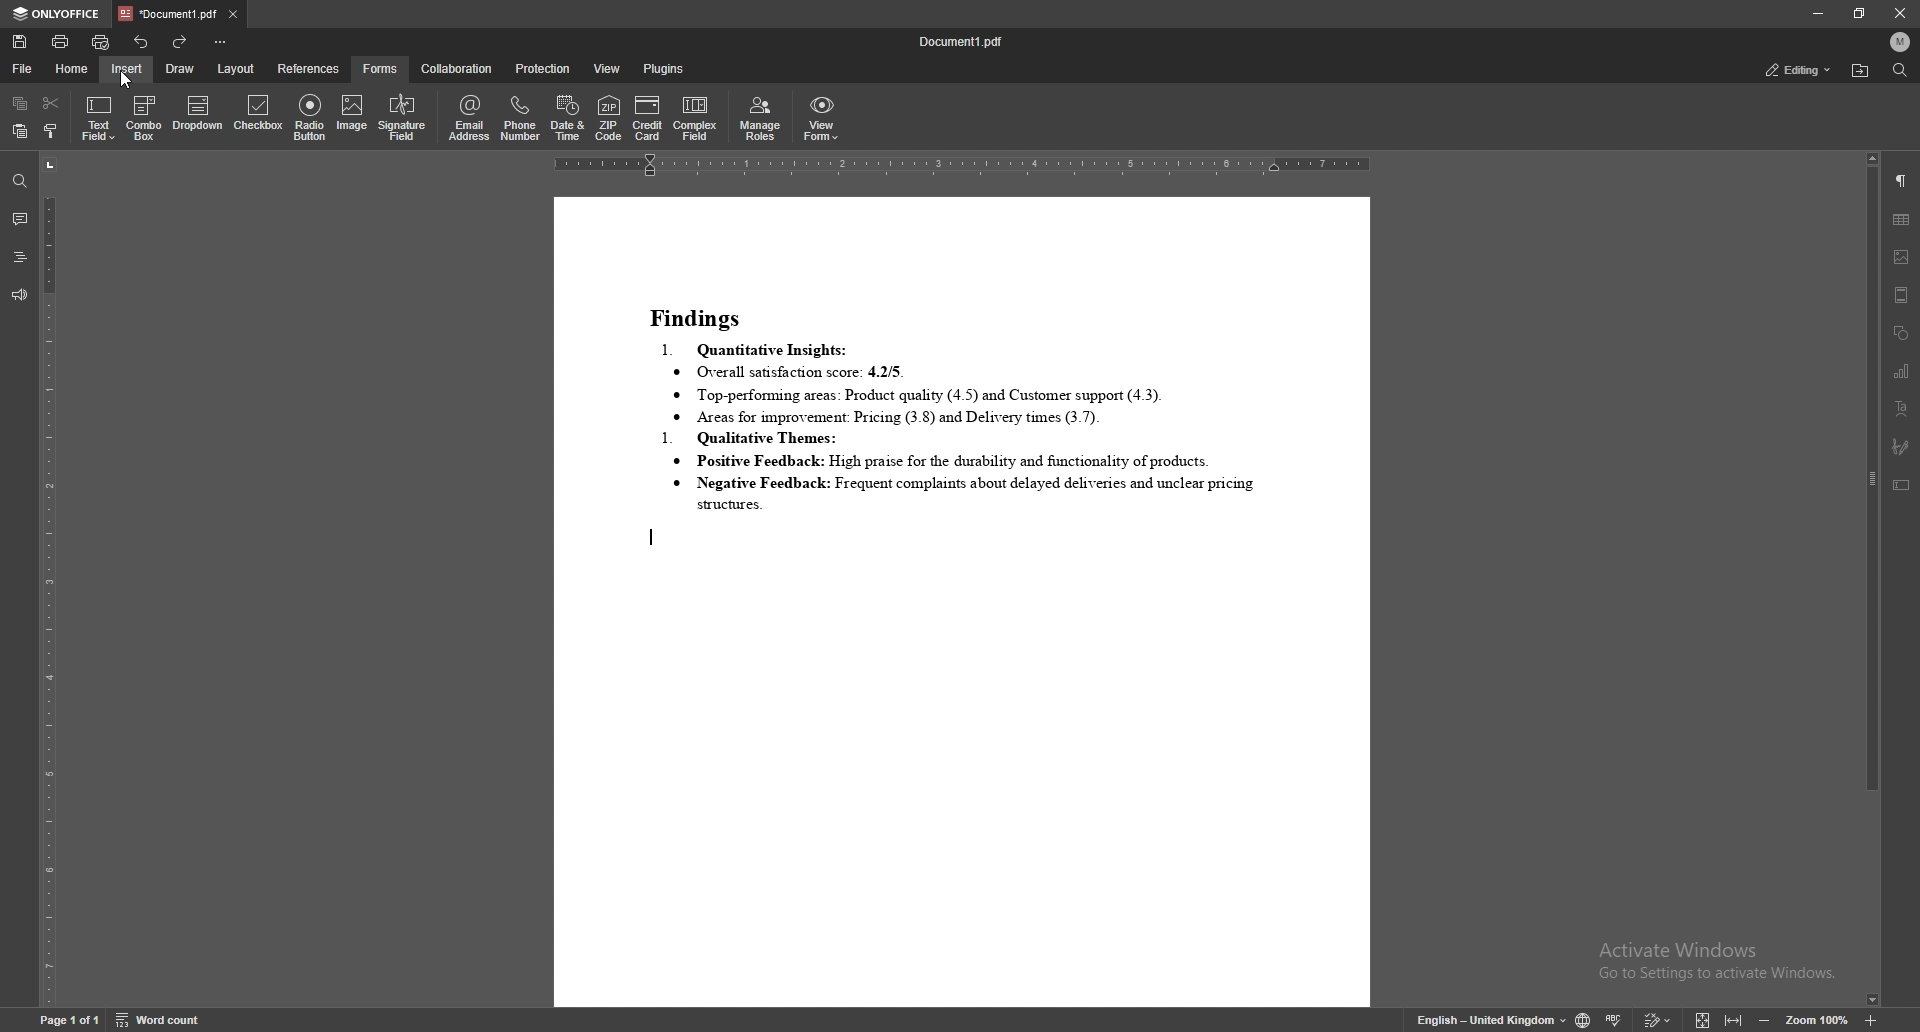 Image resolution: width=1920 pixels, height=1032 pixels. Describe the element at coordinates (102, 41) in the screenshot. I see `quick print` at that location.